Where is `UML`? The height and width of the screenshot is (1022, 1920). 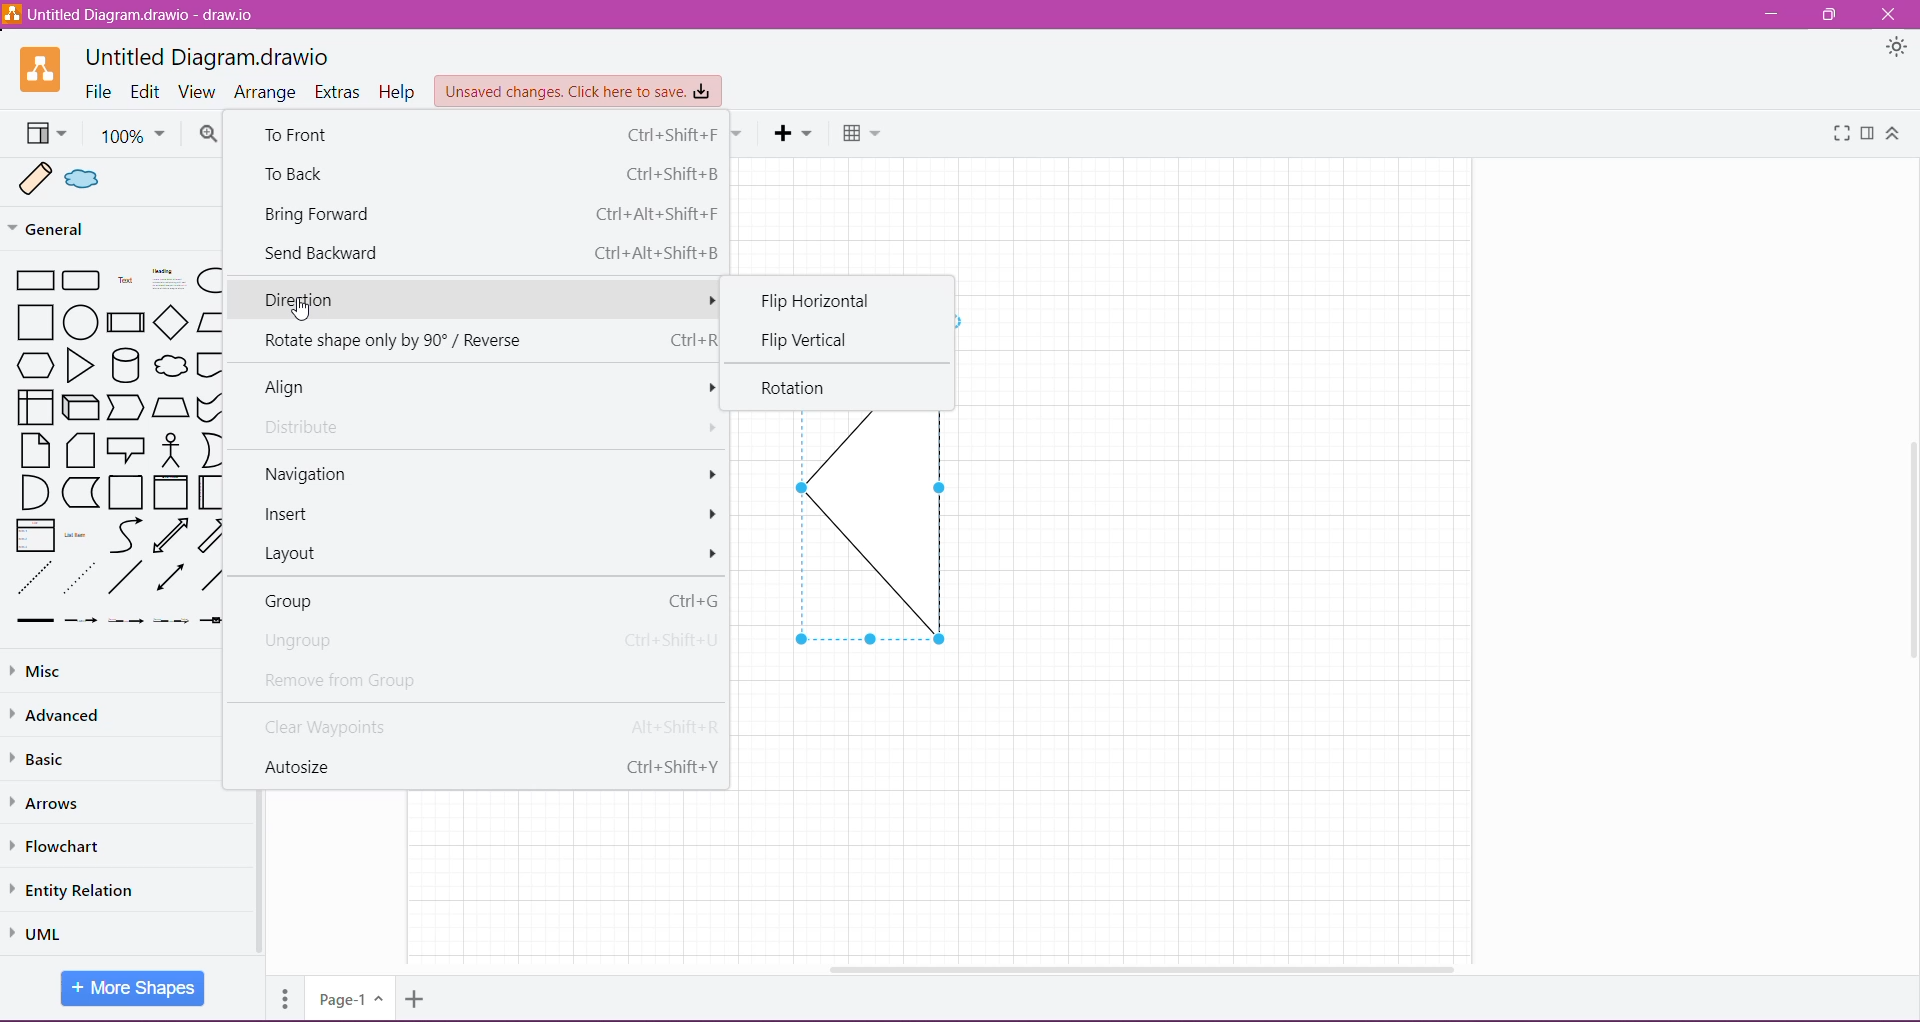
UML is located at coordinates (40, 931).